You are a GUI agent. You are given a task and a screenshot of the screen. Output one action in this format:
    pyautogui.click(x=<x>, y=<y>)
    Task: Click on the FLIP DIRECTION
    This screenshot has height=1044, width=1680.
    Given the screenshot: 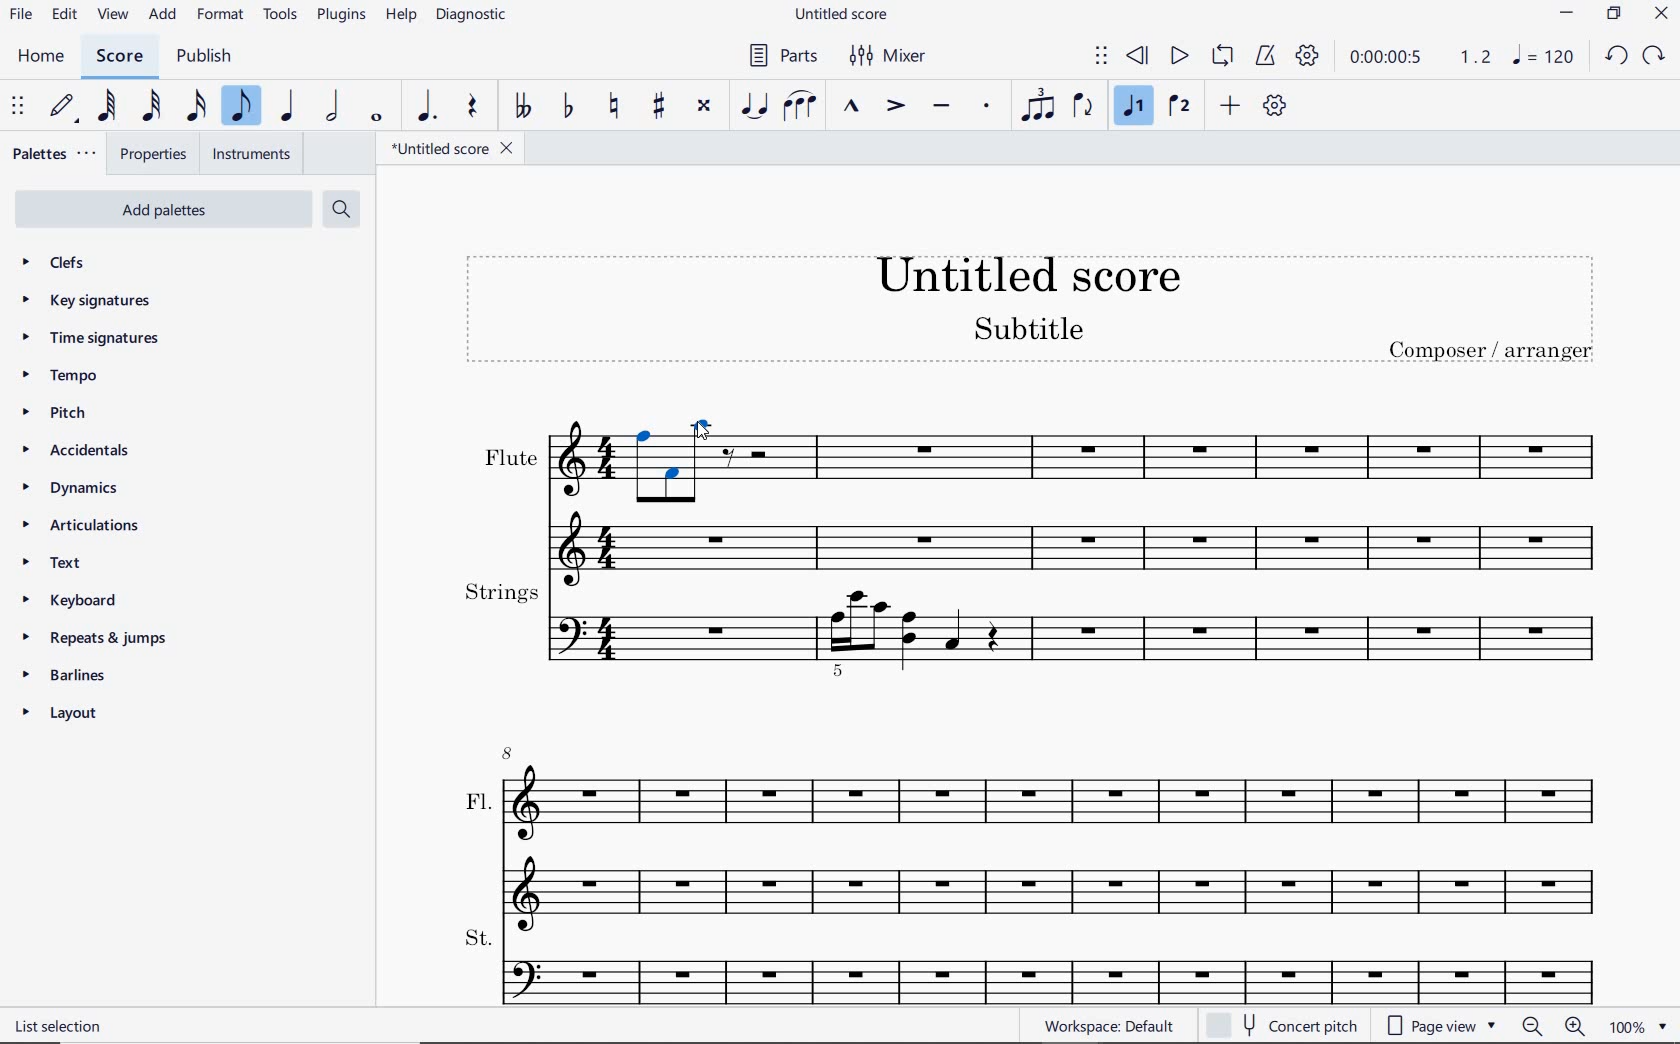 What is the action you would take?
    pyautogui.click(x=1082, y=107)
    